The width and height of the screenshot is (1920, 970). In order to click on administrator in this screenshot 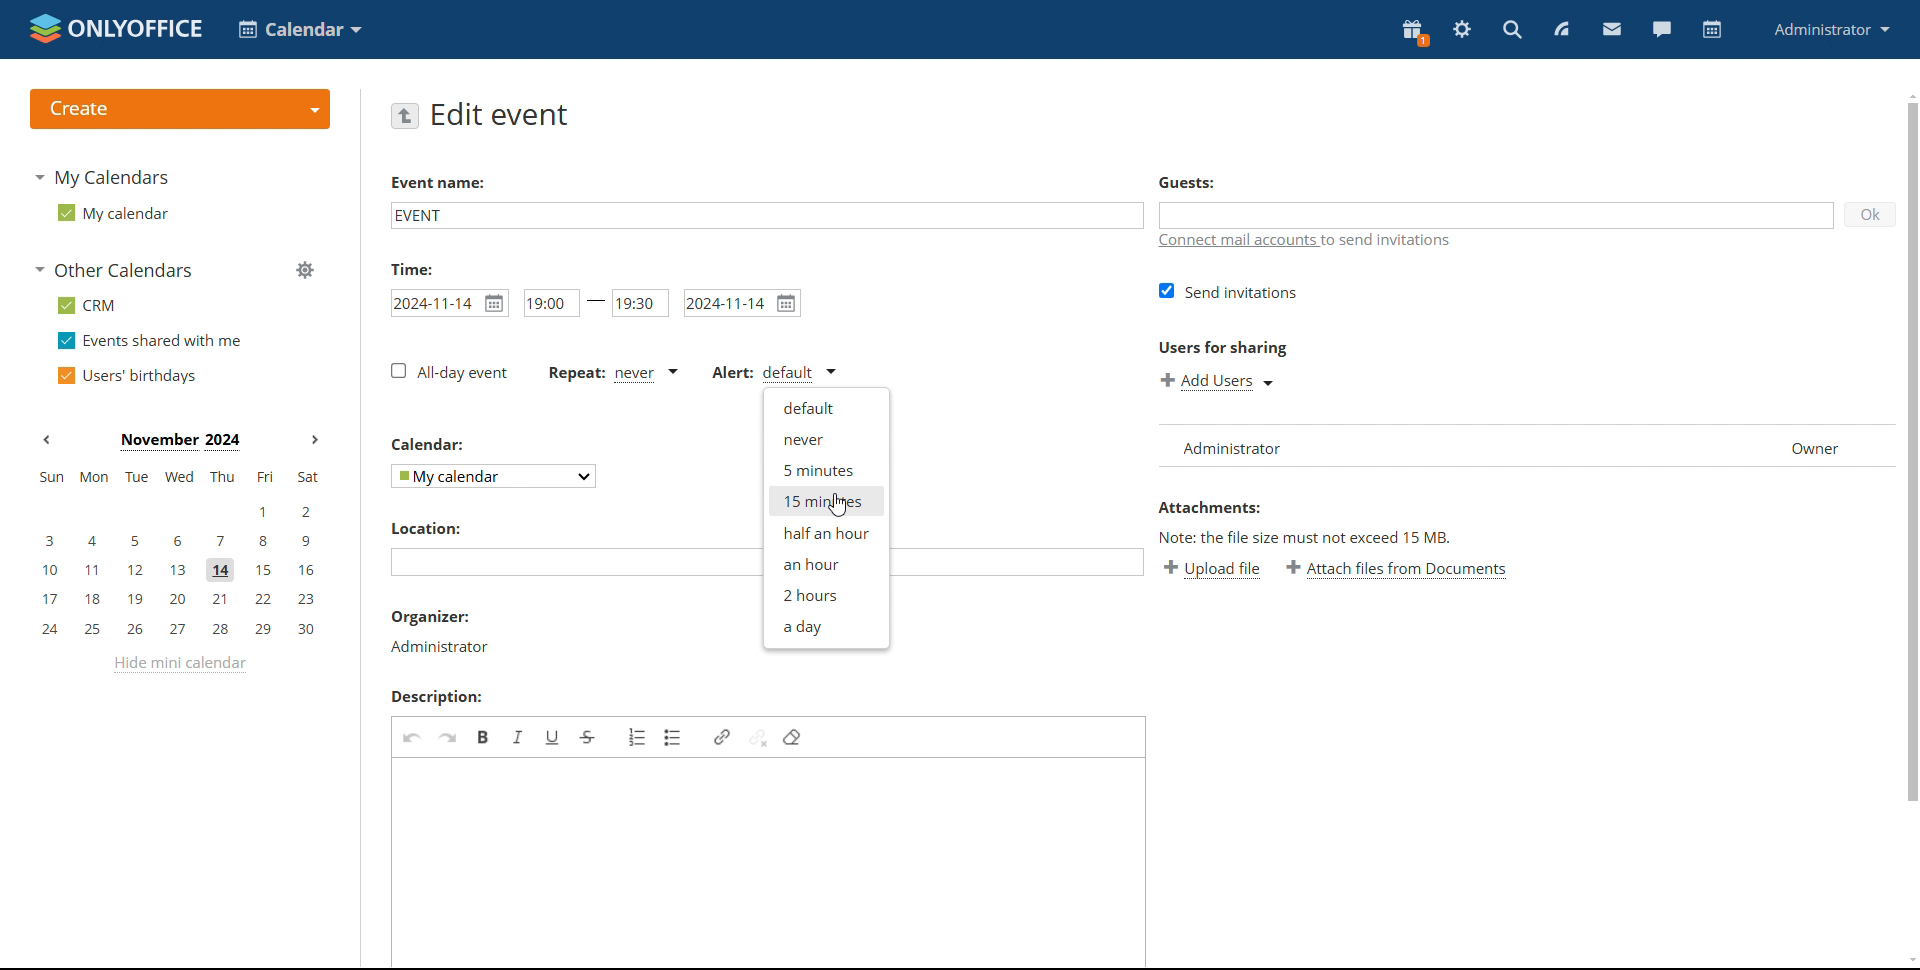, I will do `click(438, 646)`.